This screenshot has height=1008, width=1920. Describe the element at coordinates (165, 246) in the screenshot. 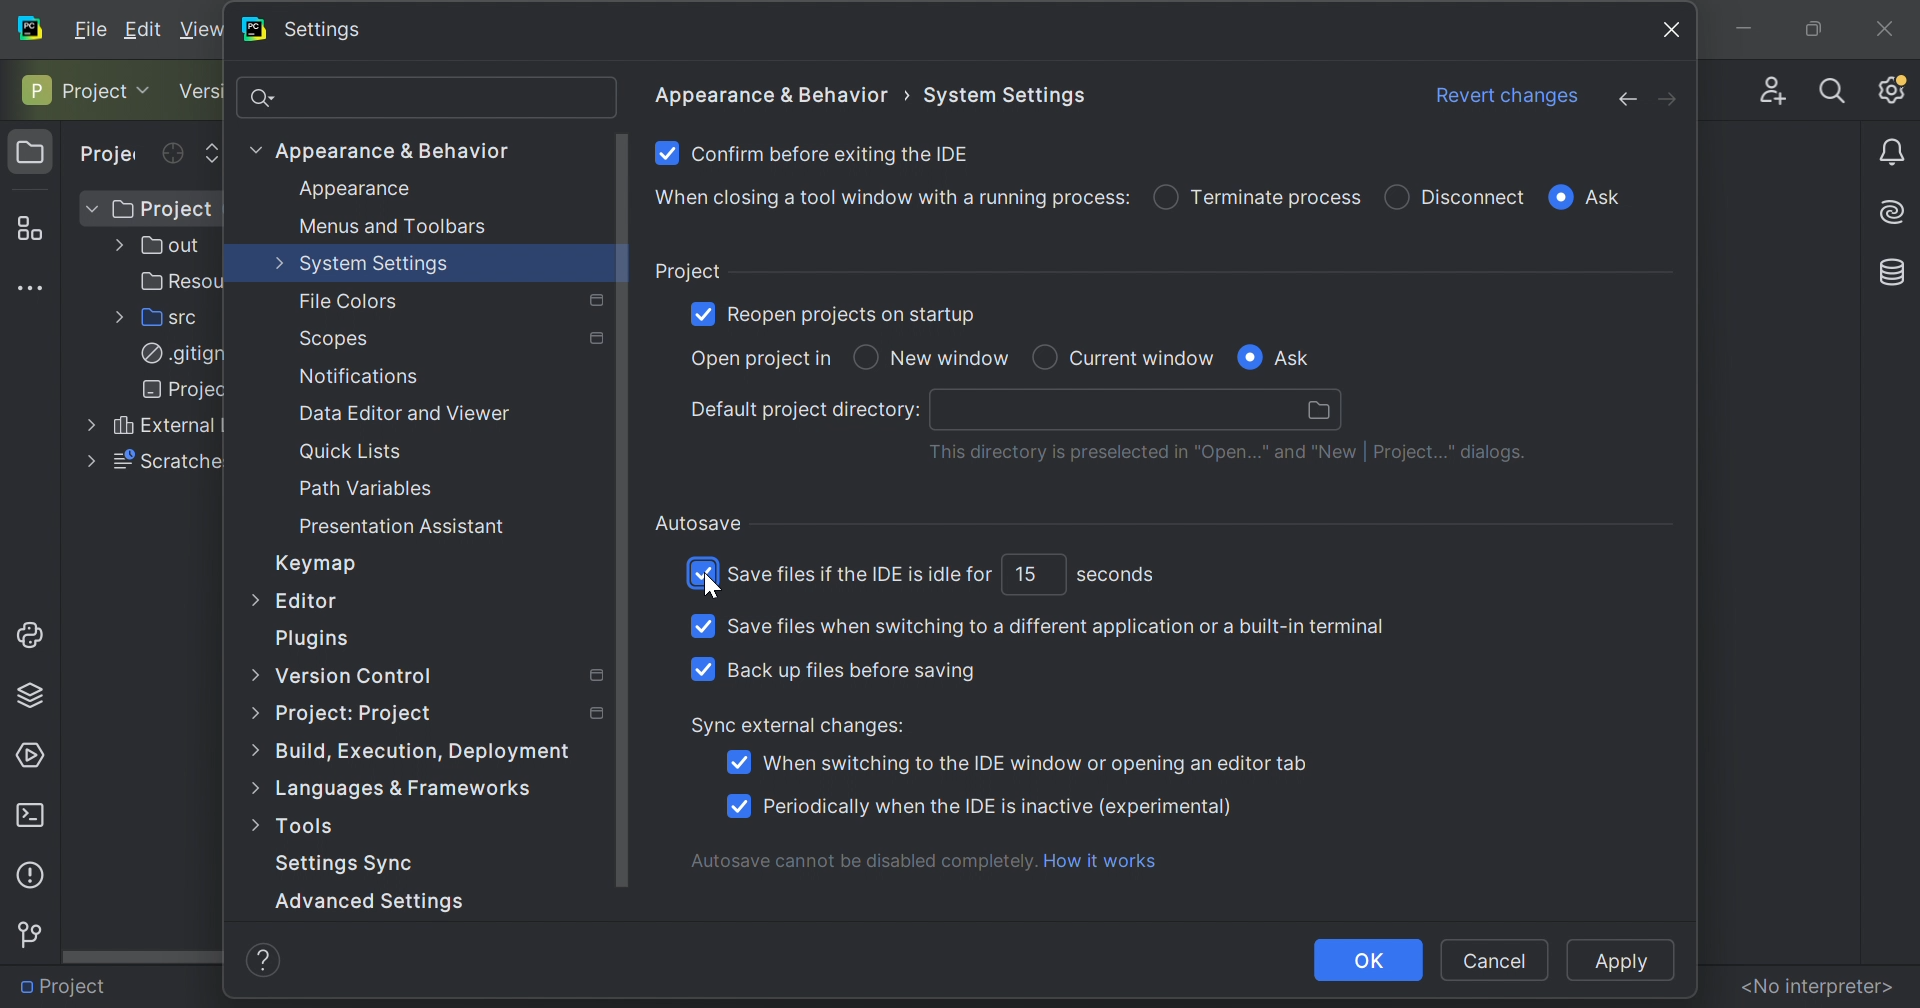

I see `out` at that location.